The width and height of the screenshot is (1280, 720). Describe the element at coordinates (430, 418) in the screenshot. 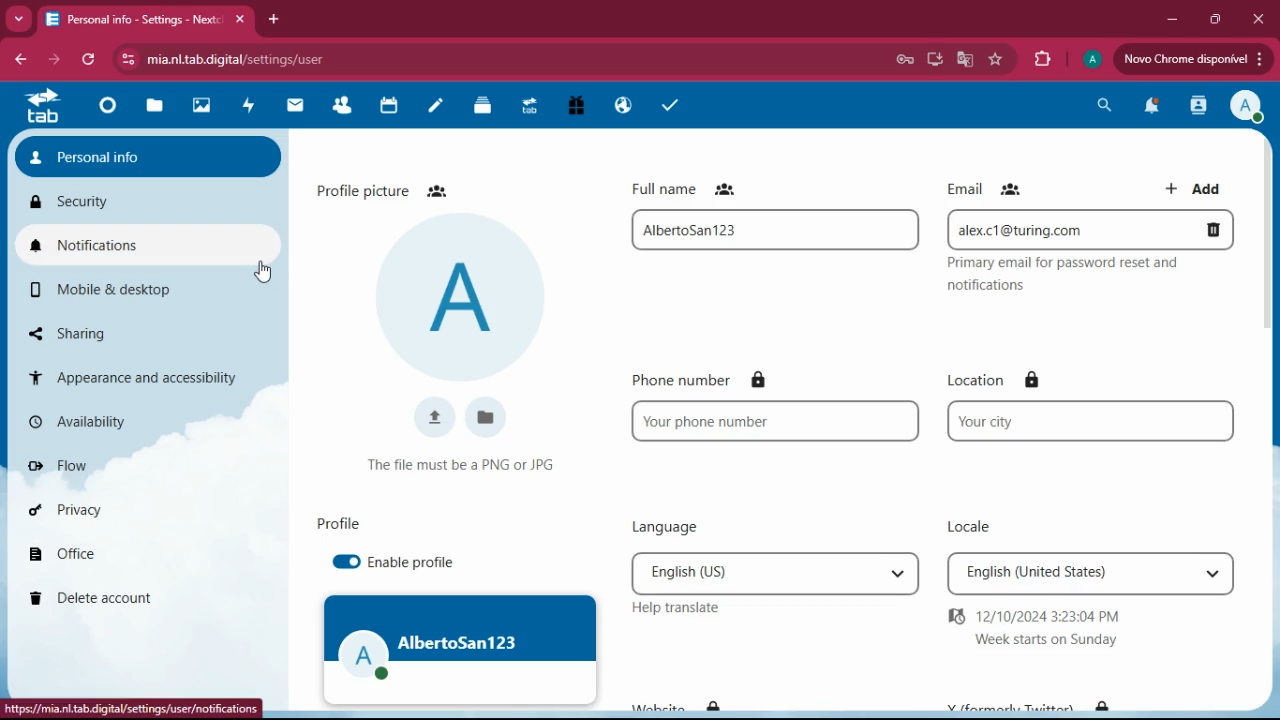

I see `upload` at that location.